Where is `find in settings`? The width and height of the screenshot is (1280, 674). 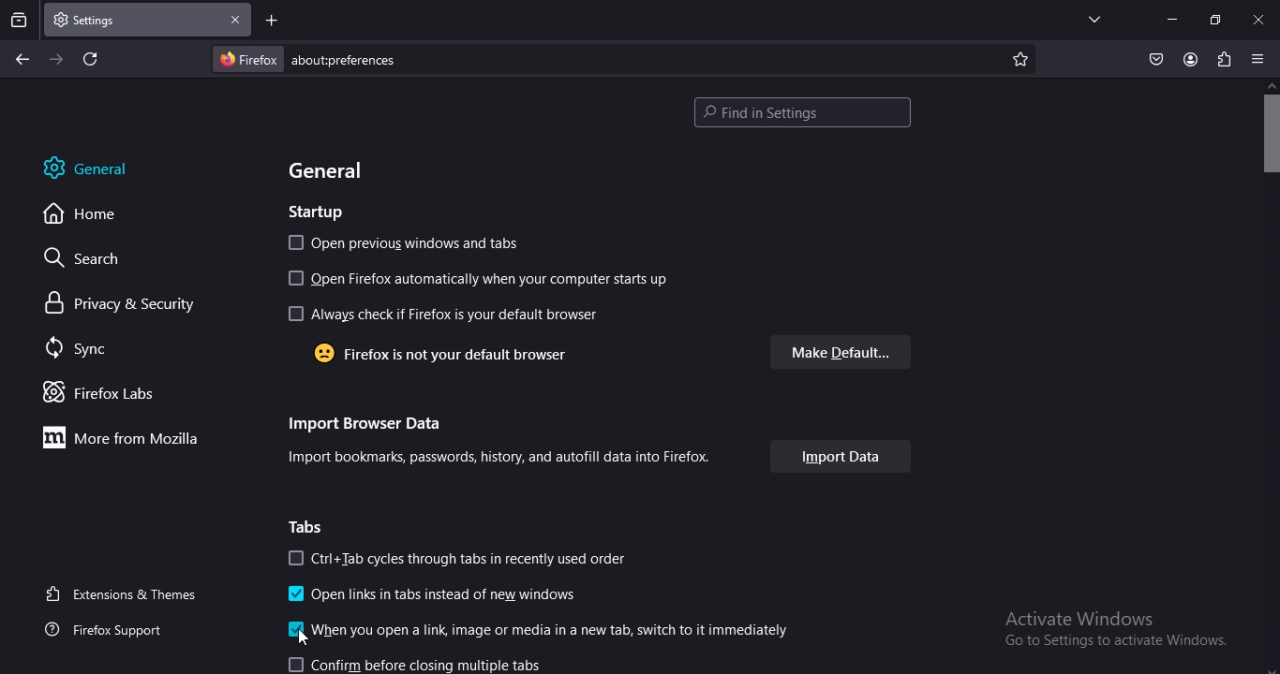
find in settings is located at coordinates (806, 113).